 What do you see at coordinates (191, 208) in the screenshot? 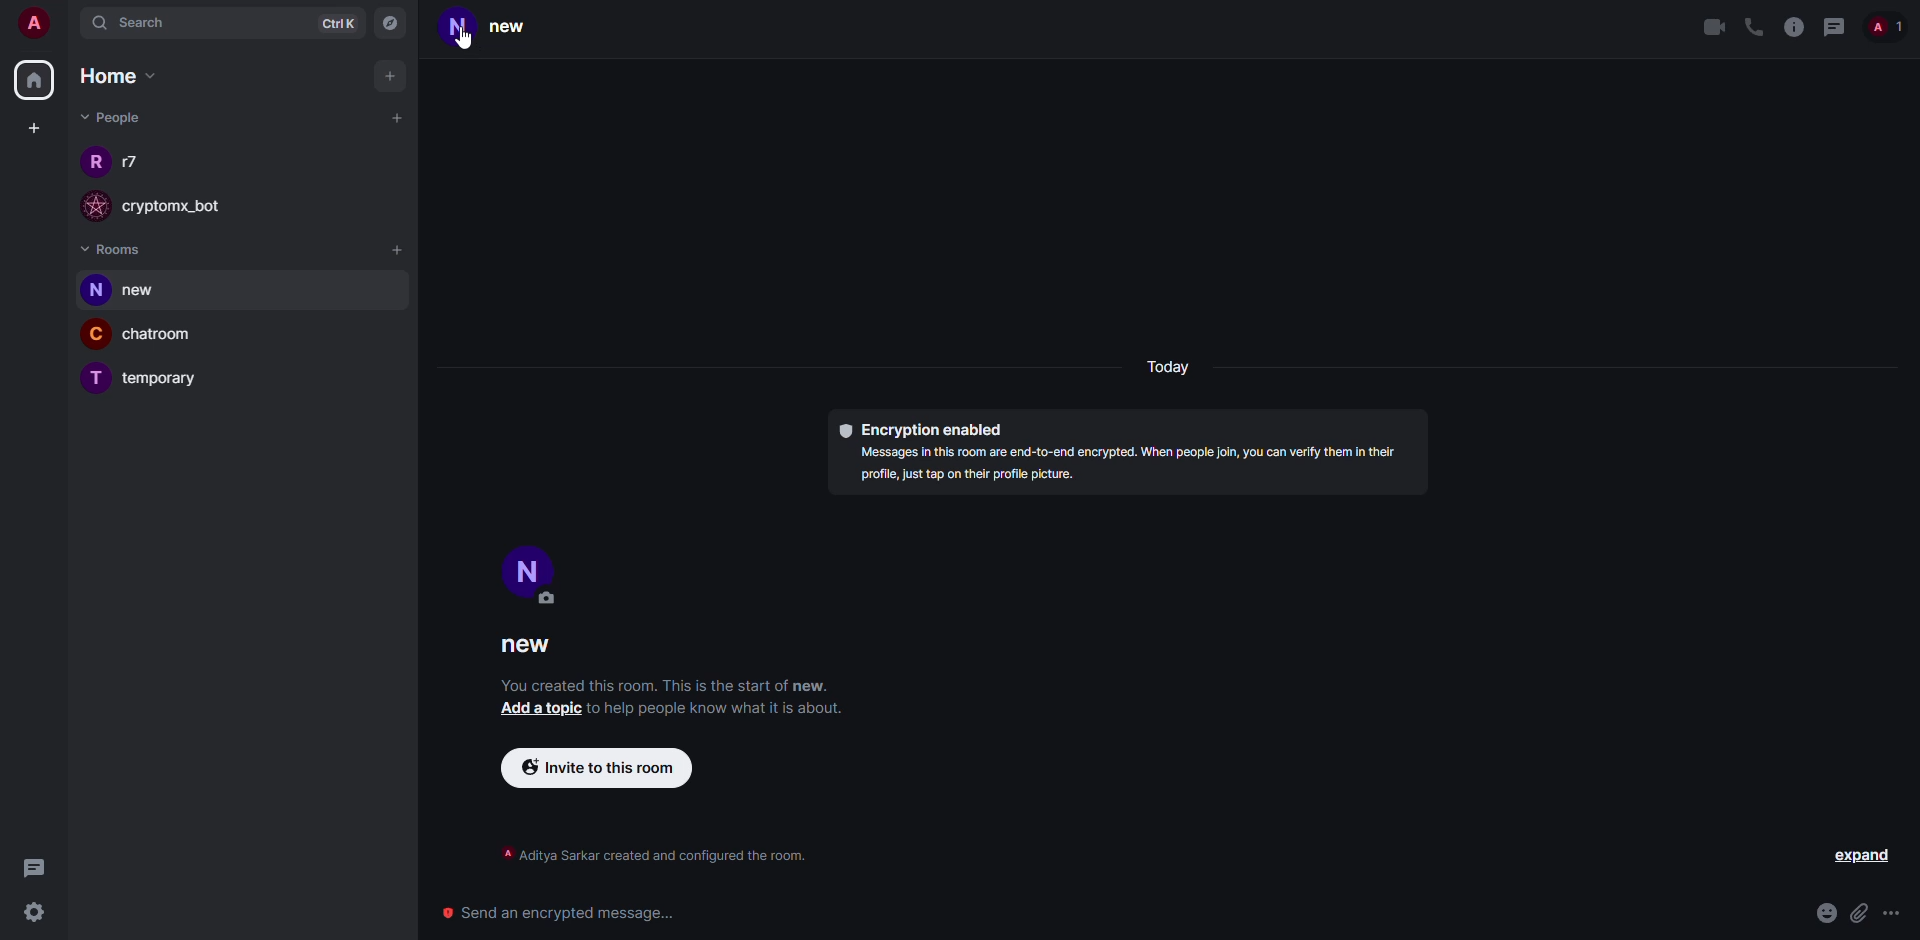
I see `bot` at bounding box center [191, 208].